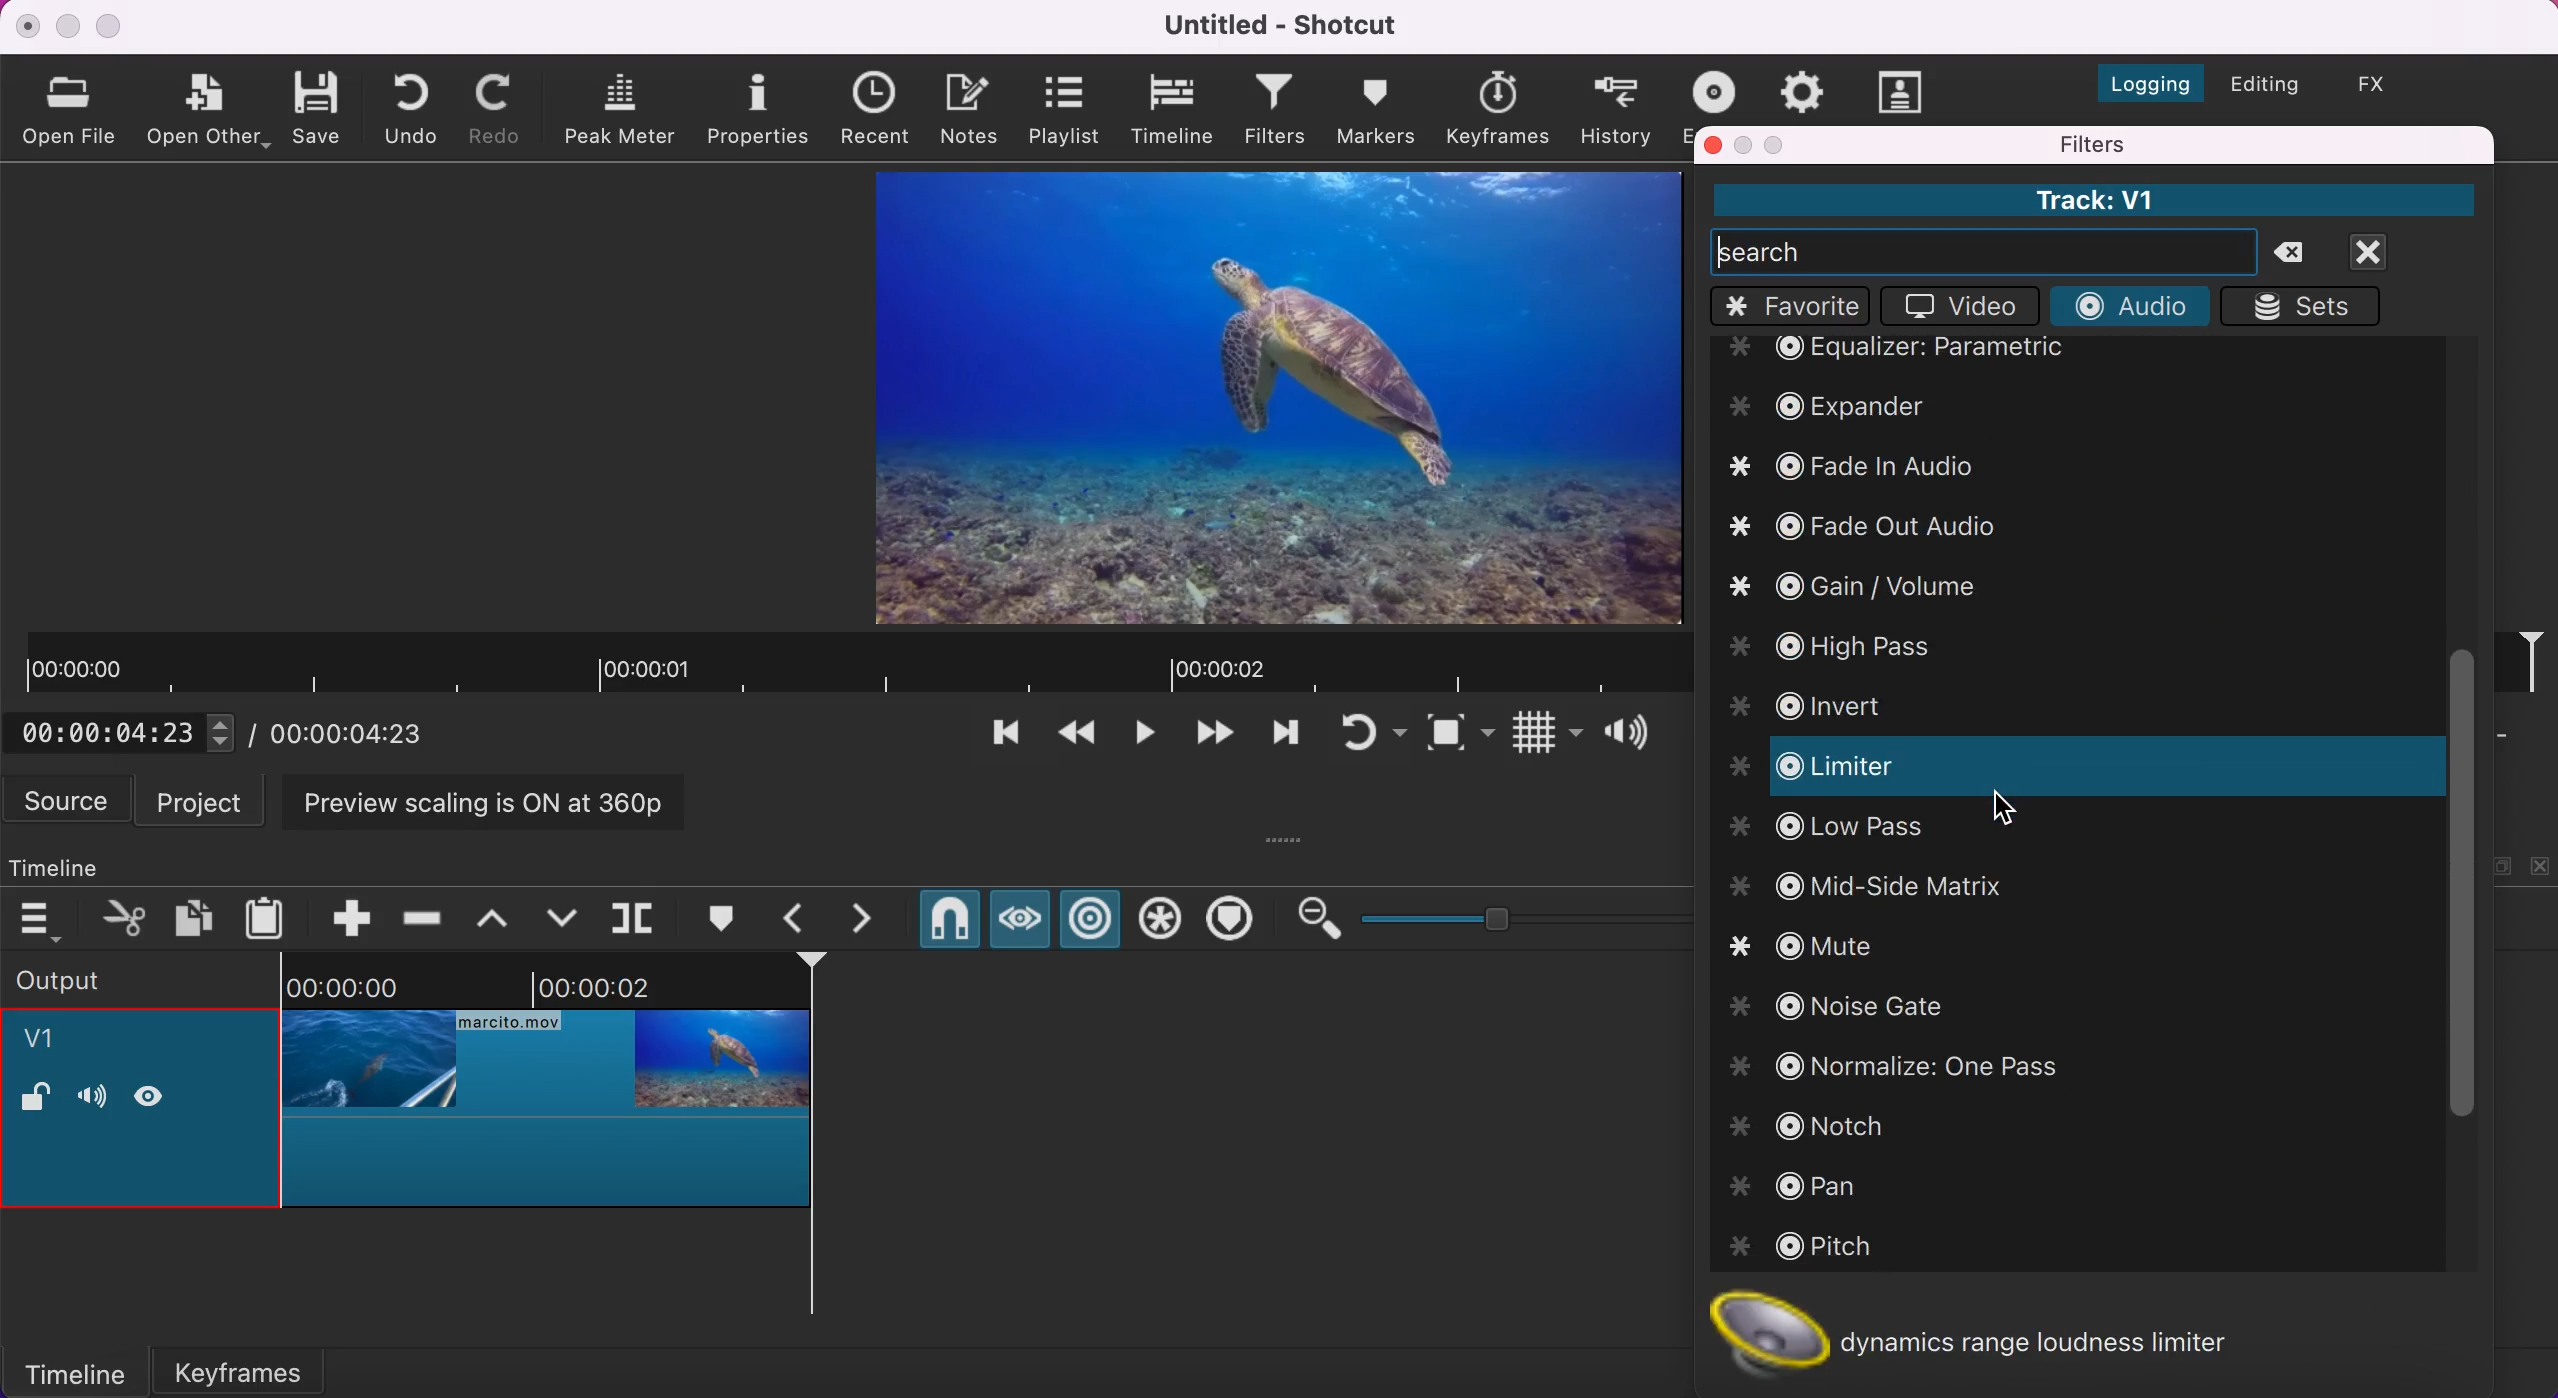 This screenshot has height=1398, width=2558. What do you see at coordinates (1074, 738) in the screenshot?
I see `play quickly backwards` at bounding box center [1074, 738].